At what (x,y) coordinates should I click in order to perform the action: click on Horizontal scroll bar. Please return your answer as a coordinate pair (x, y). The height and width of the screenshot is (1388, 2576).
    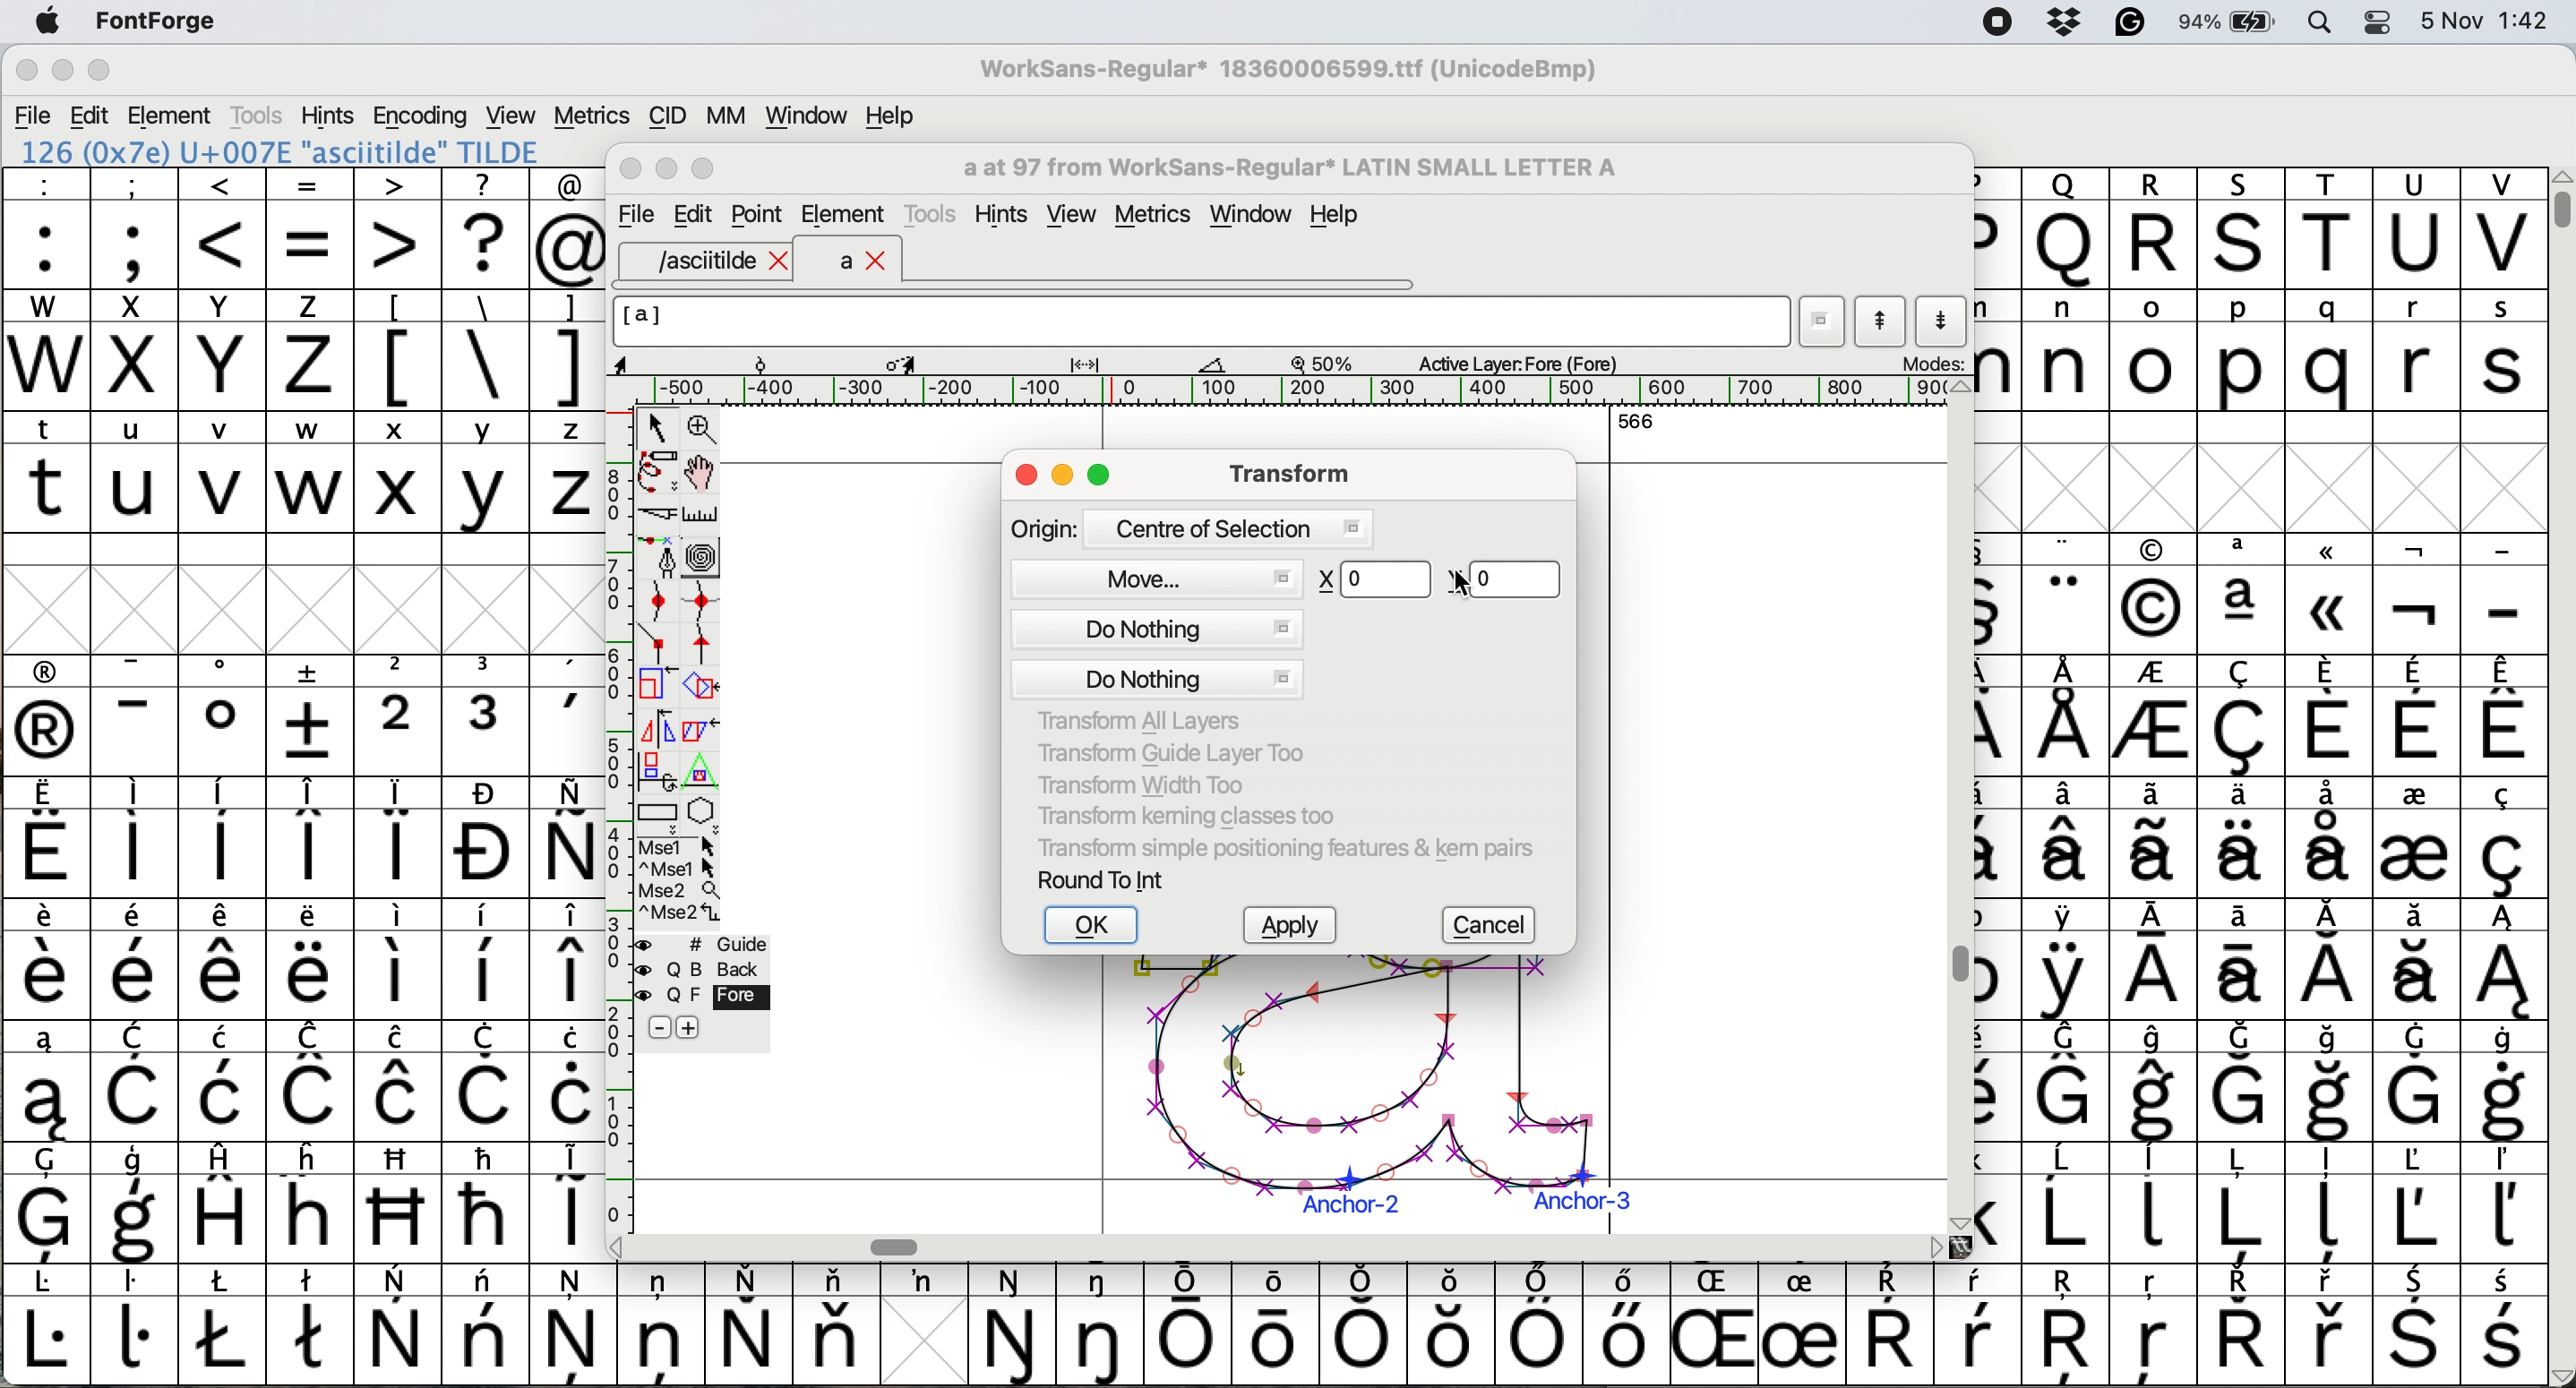
    Looking at the image, I should click on (901, 1246).